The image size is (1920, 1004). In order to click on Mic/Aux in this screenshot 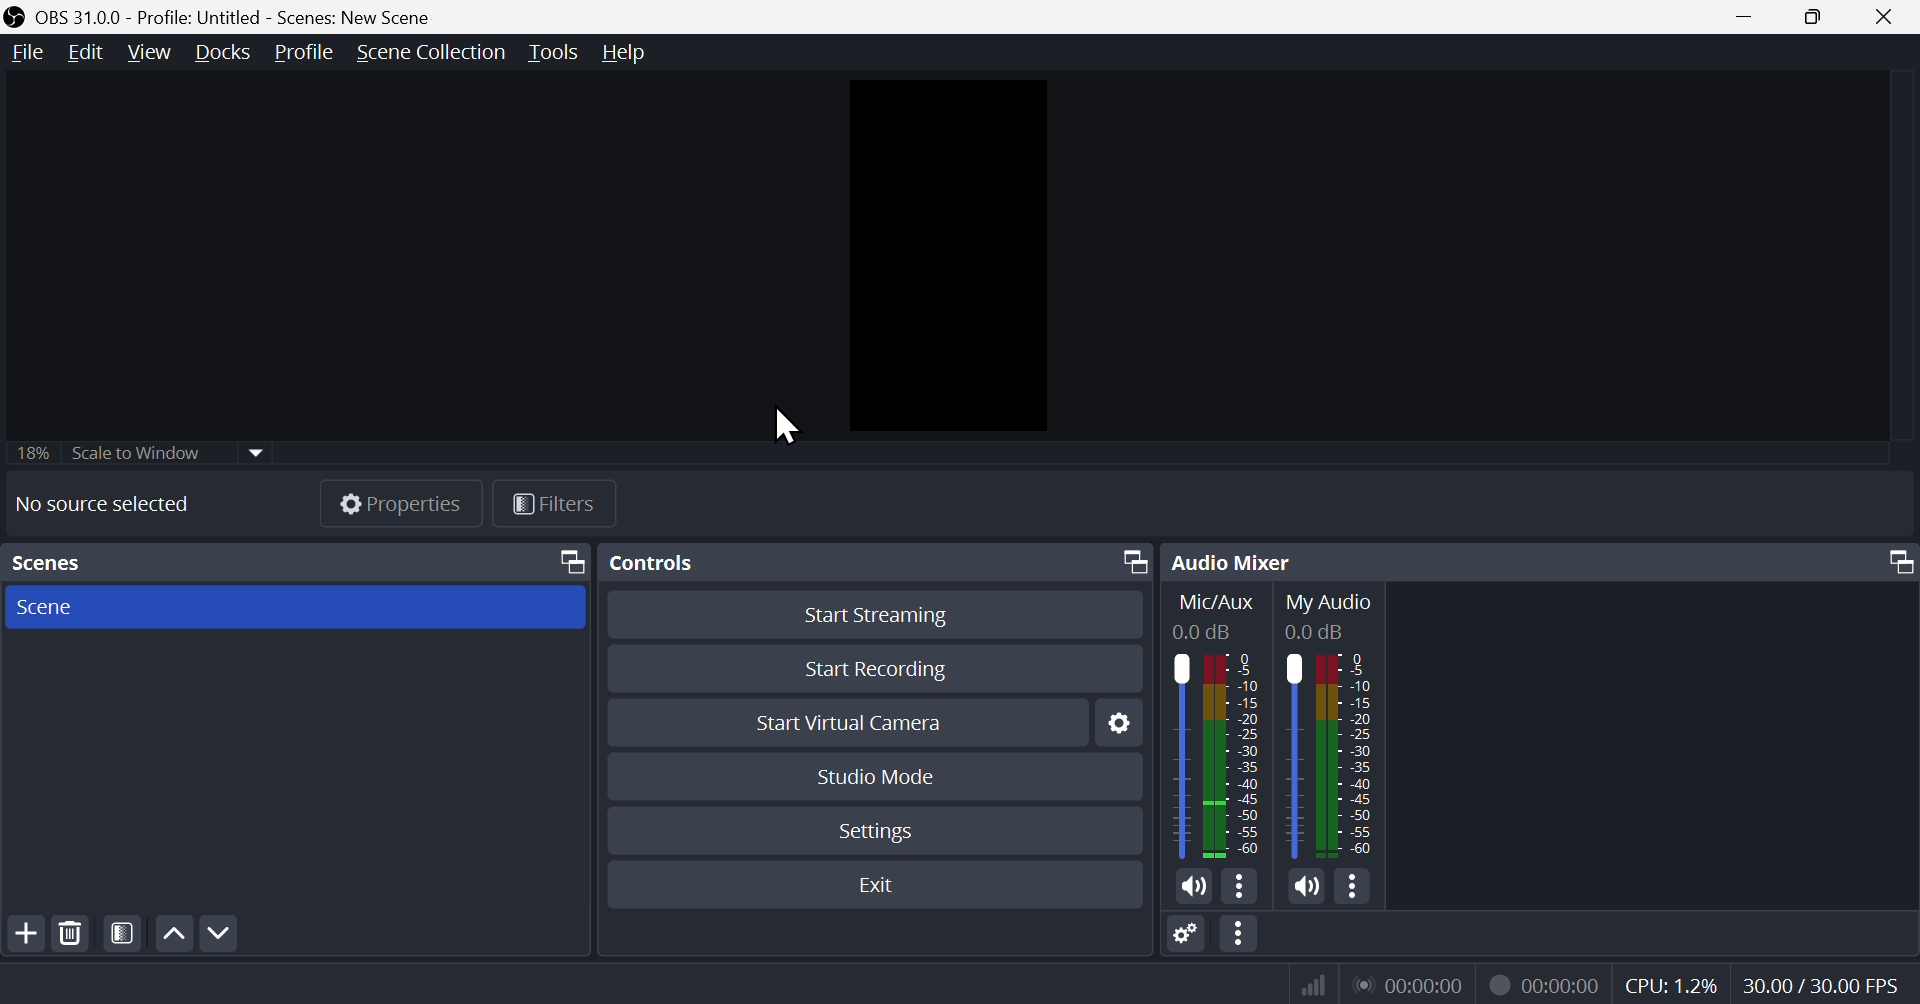, I will do `click(1223, 723)`.